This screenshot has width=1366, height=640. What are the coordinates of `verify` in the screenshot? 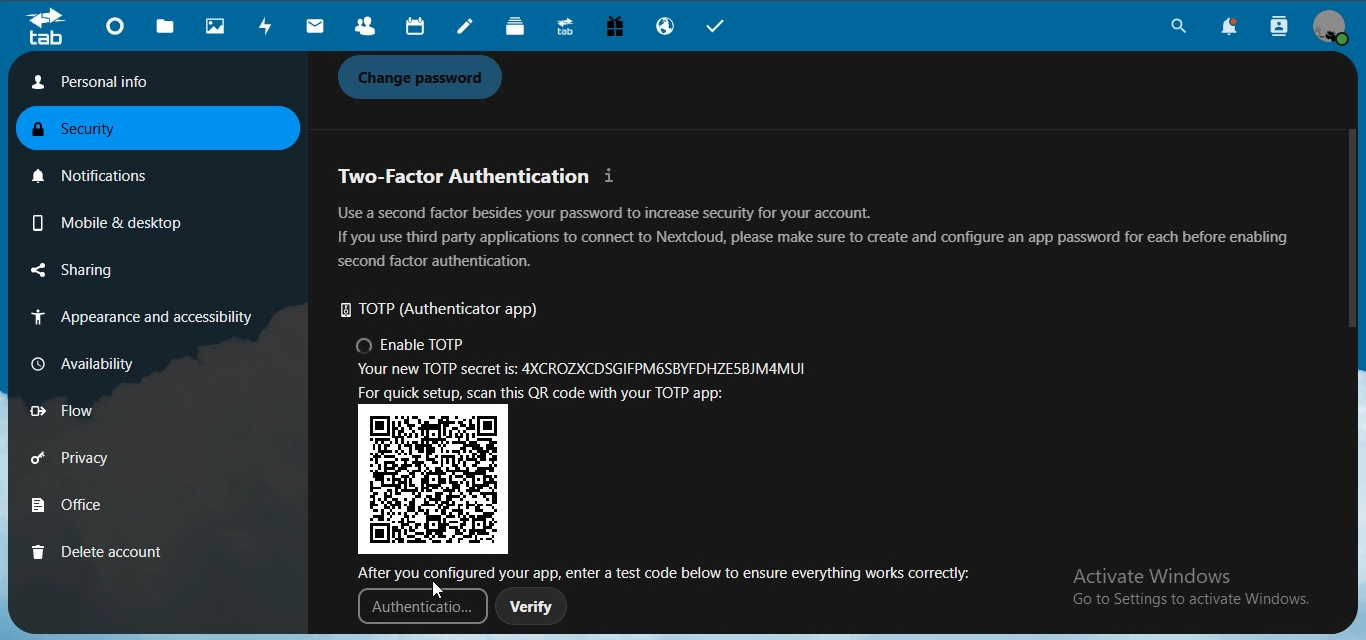 It's located at (532, 610).